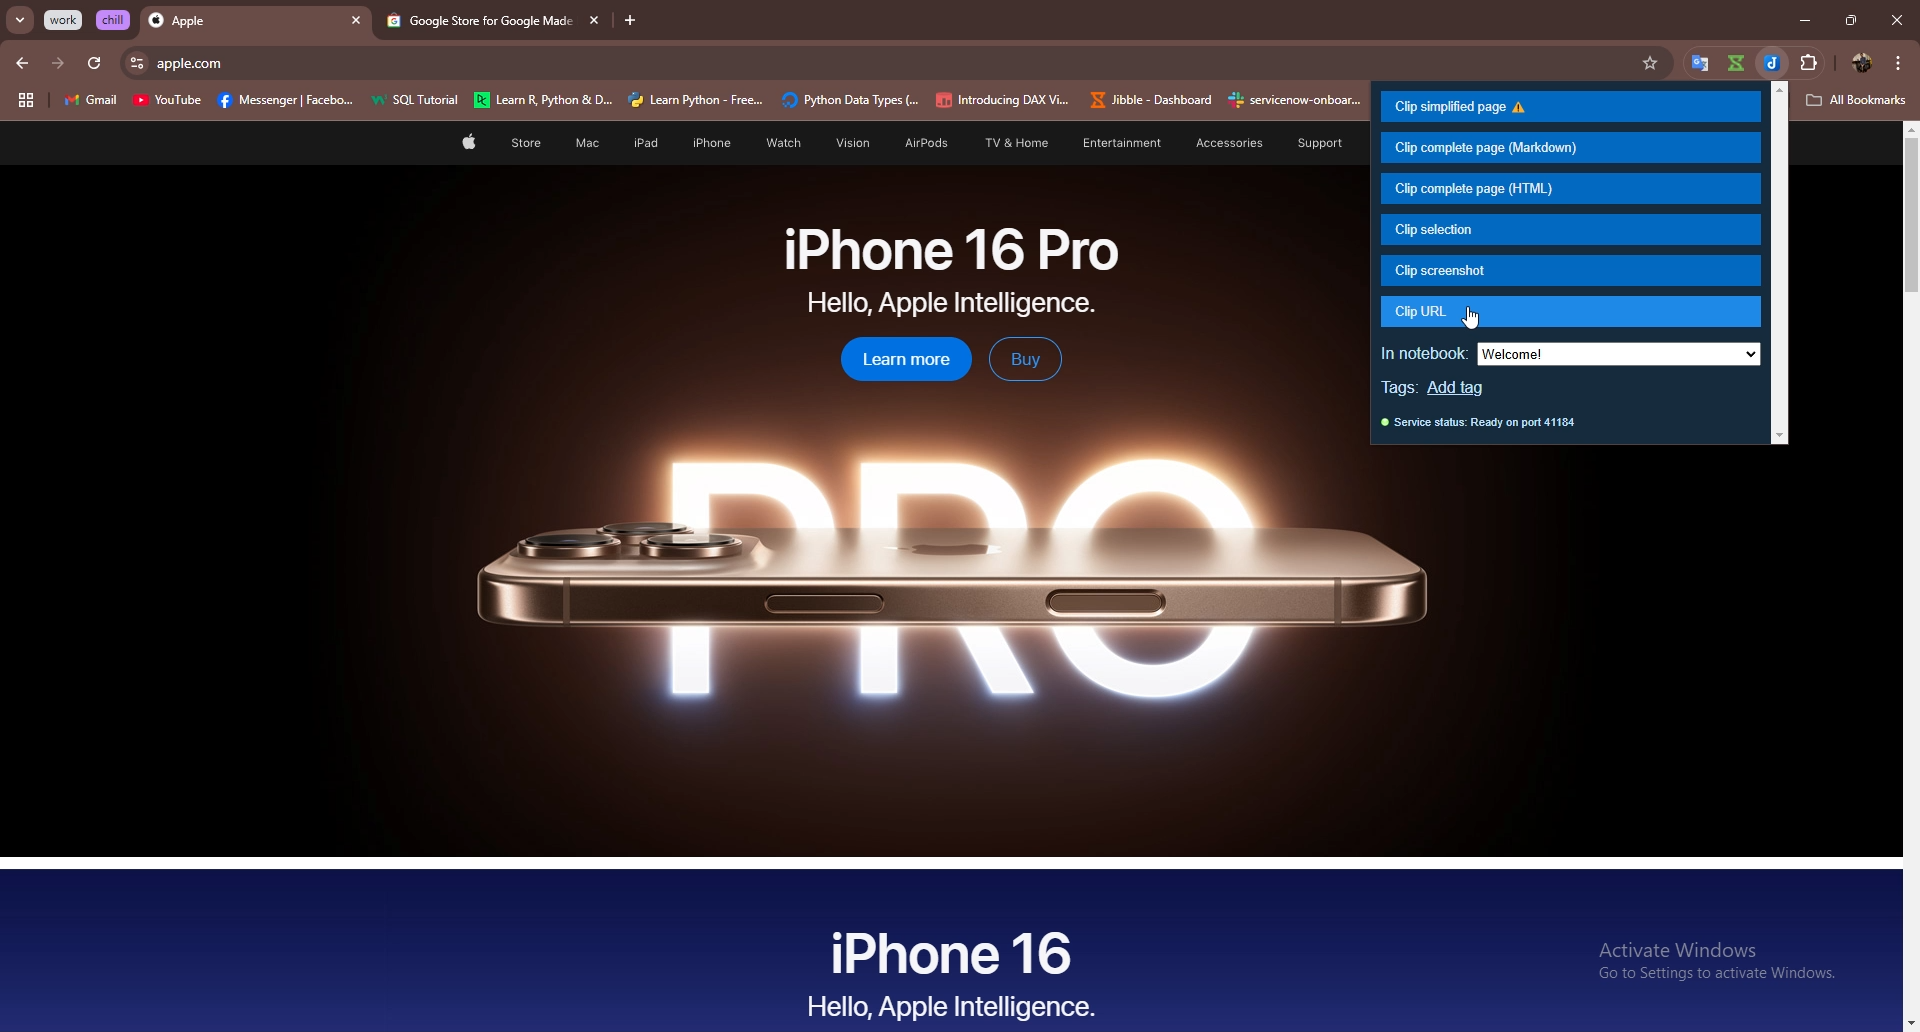 The image size is (1920, 1032). What do you see at coordinates (1619, 354) in the screenshot?
I see `Welcome` at bounding box center [1619, 354].